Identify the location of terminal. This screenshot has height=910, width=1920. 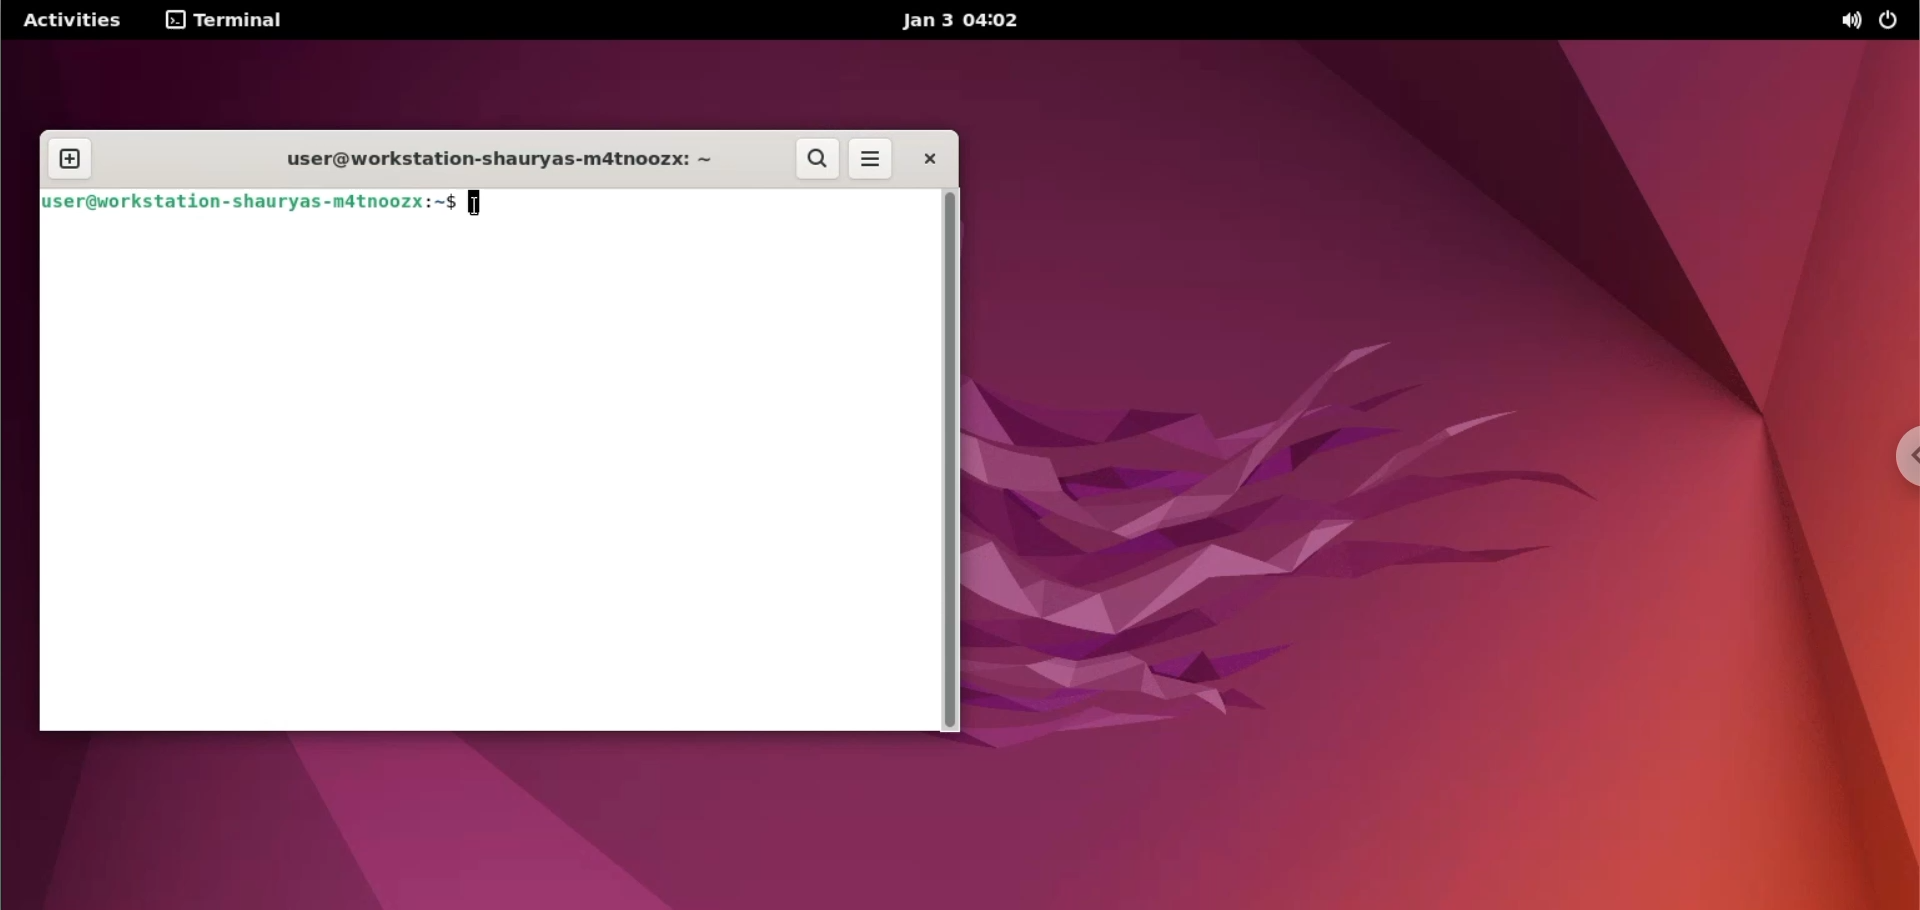
(230, 22).